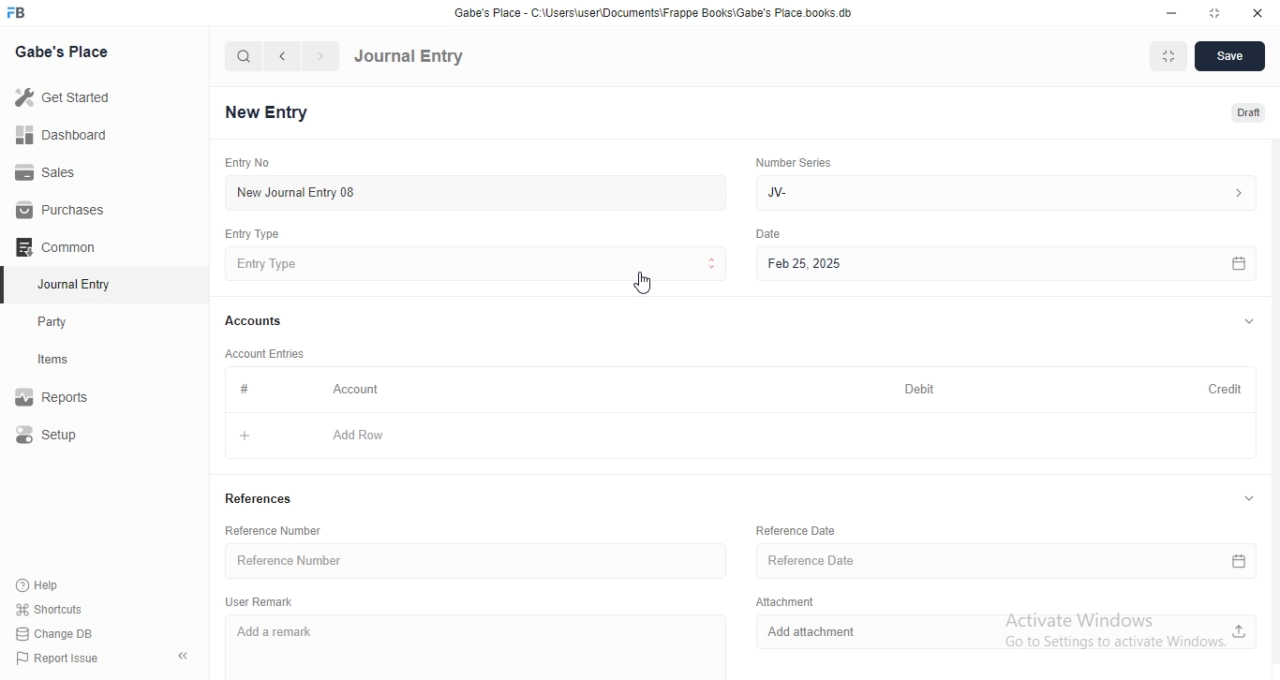 The width and height of the screenshot is (1280, 680). Describe the element at coordinates (18, 13) in the screenshot. I see `FB` at that location.